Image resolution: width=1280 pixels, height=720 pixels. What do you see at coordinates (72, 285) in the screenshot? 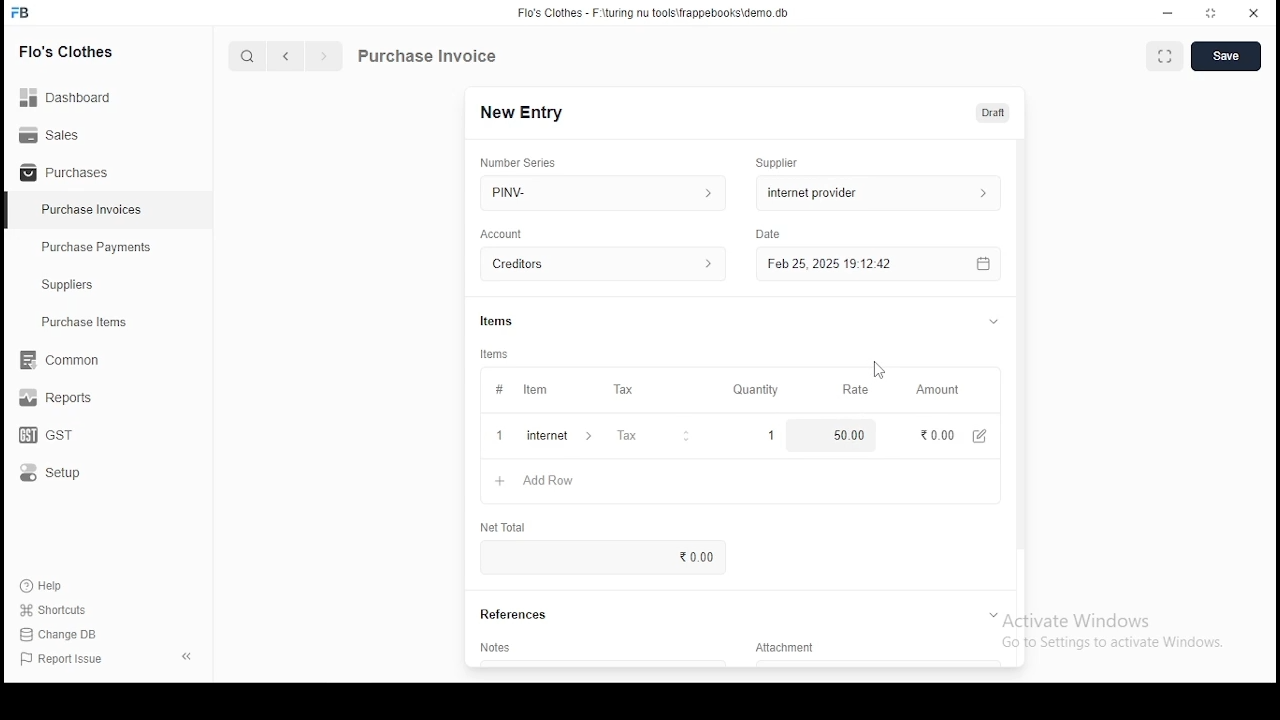
I see `Suppliers` at bounding box center [72, 285].